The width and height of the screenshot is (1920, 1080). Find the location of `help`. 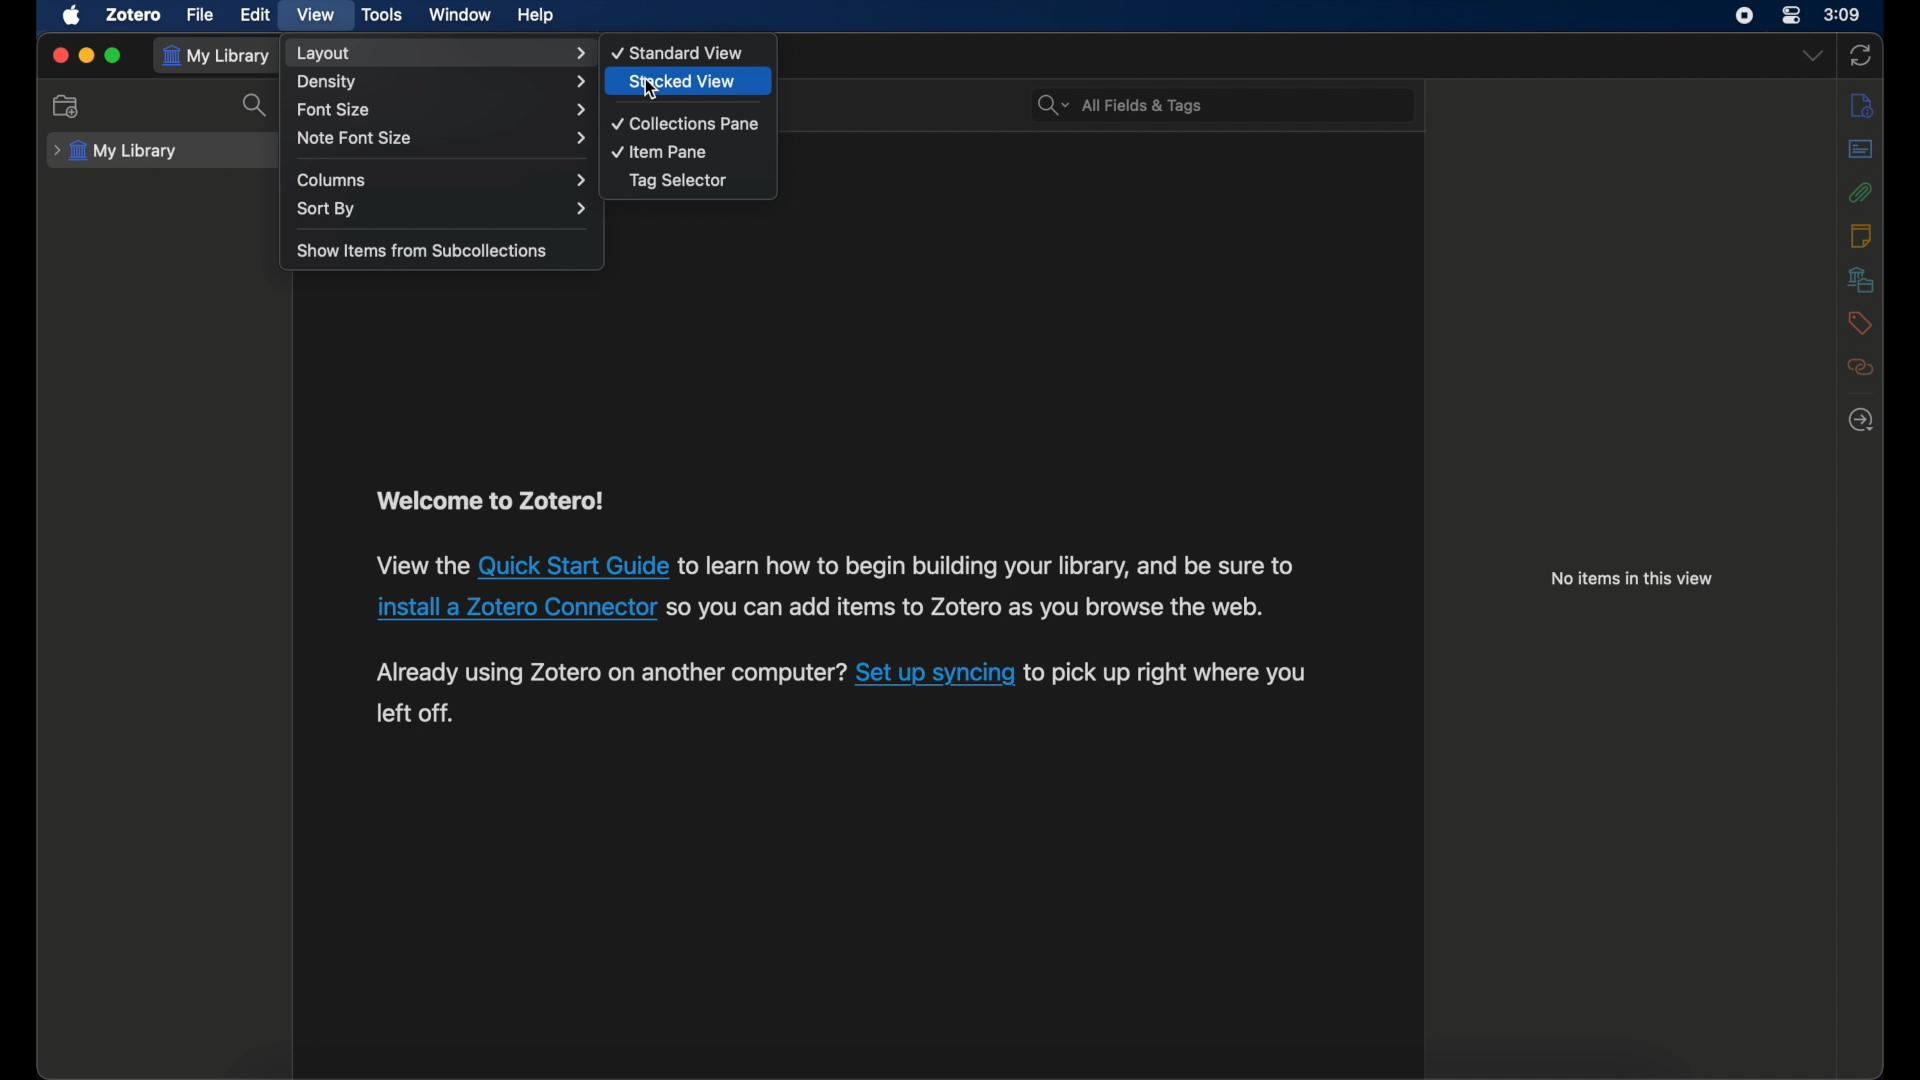

help is located at coordinates (536, 16).